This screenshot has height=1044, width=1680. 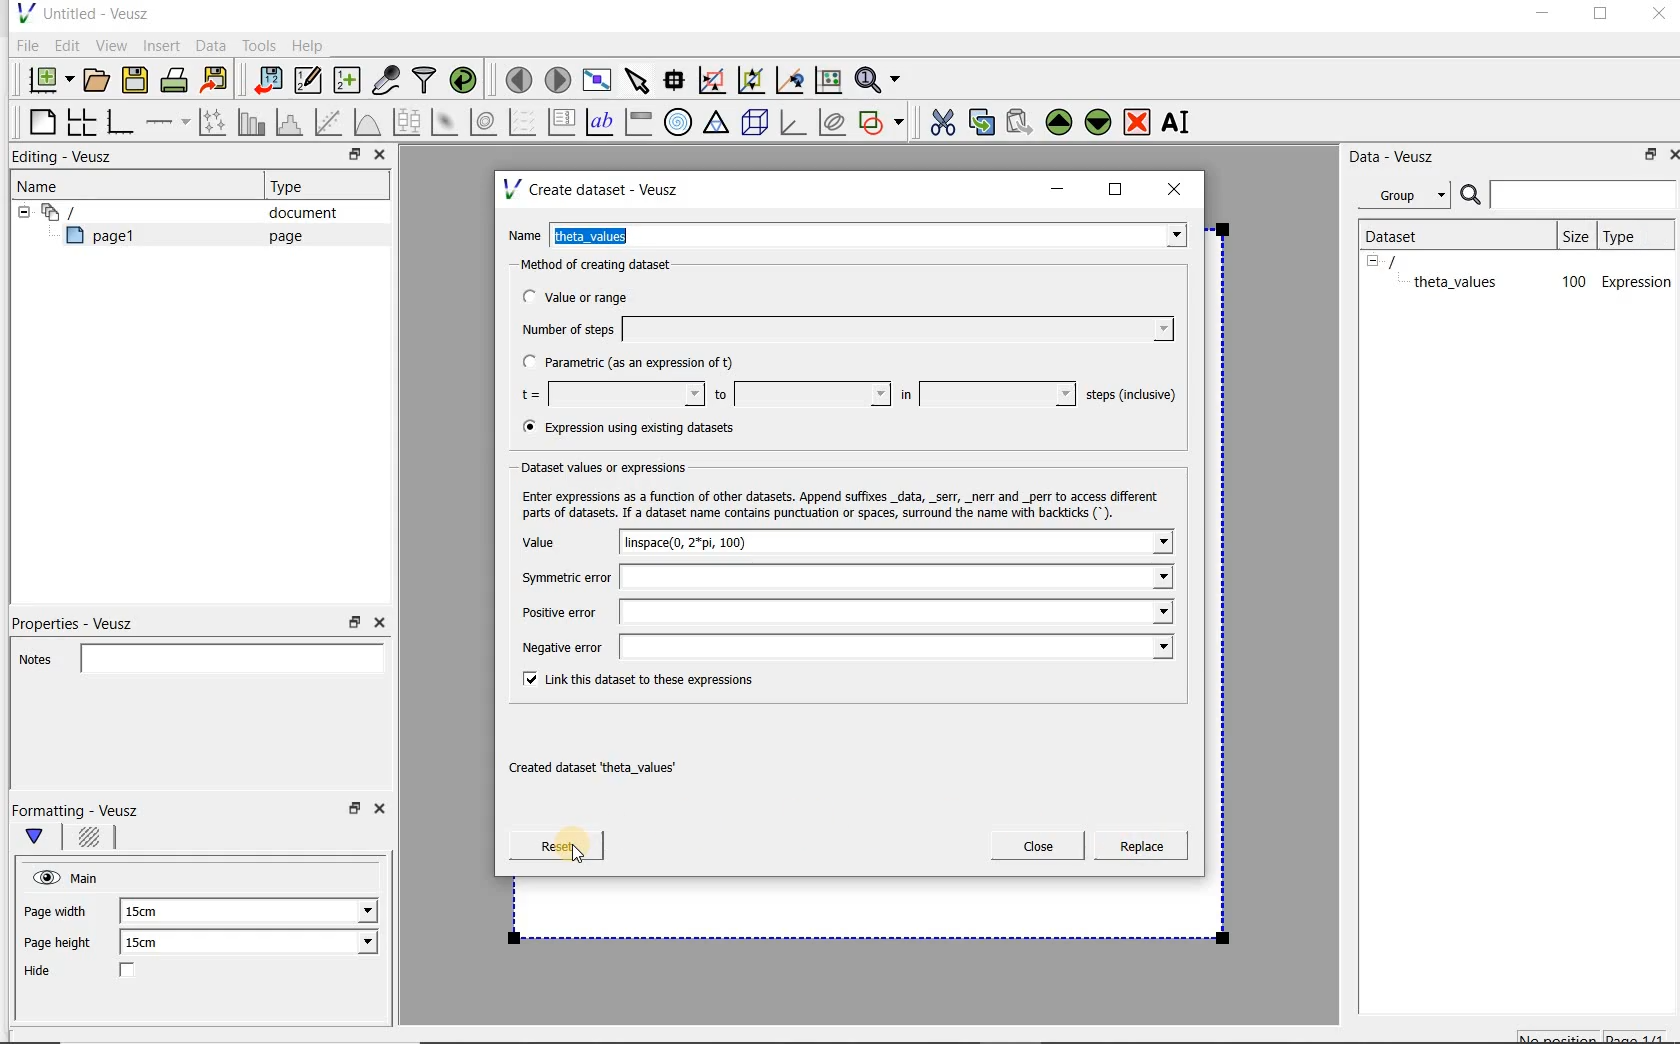 I want to click on save the document, so click(x=140, y=81).